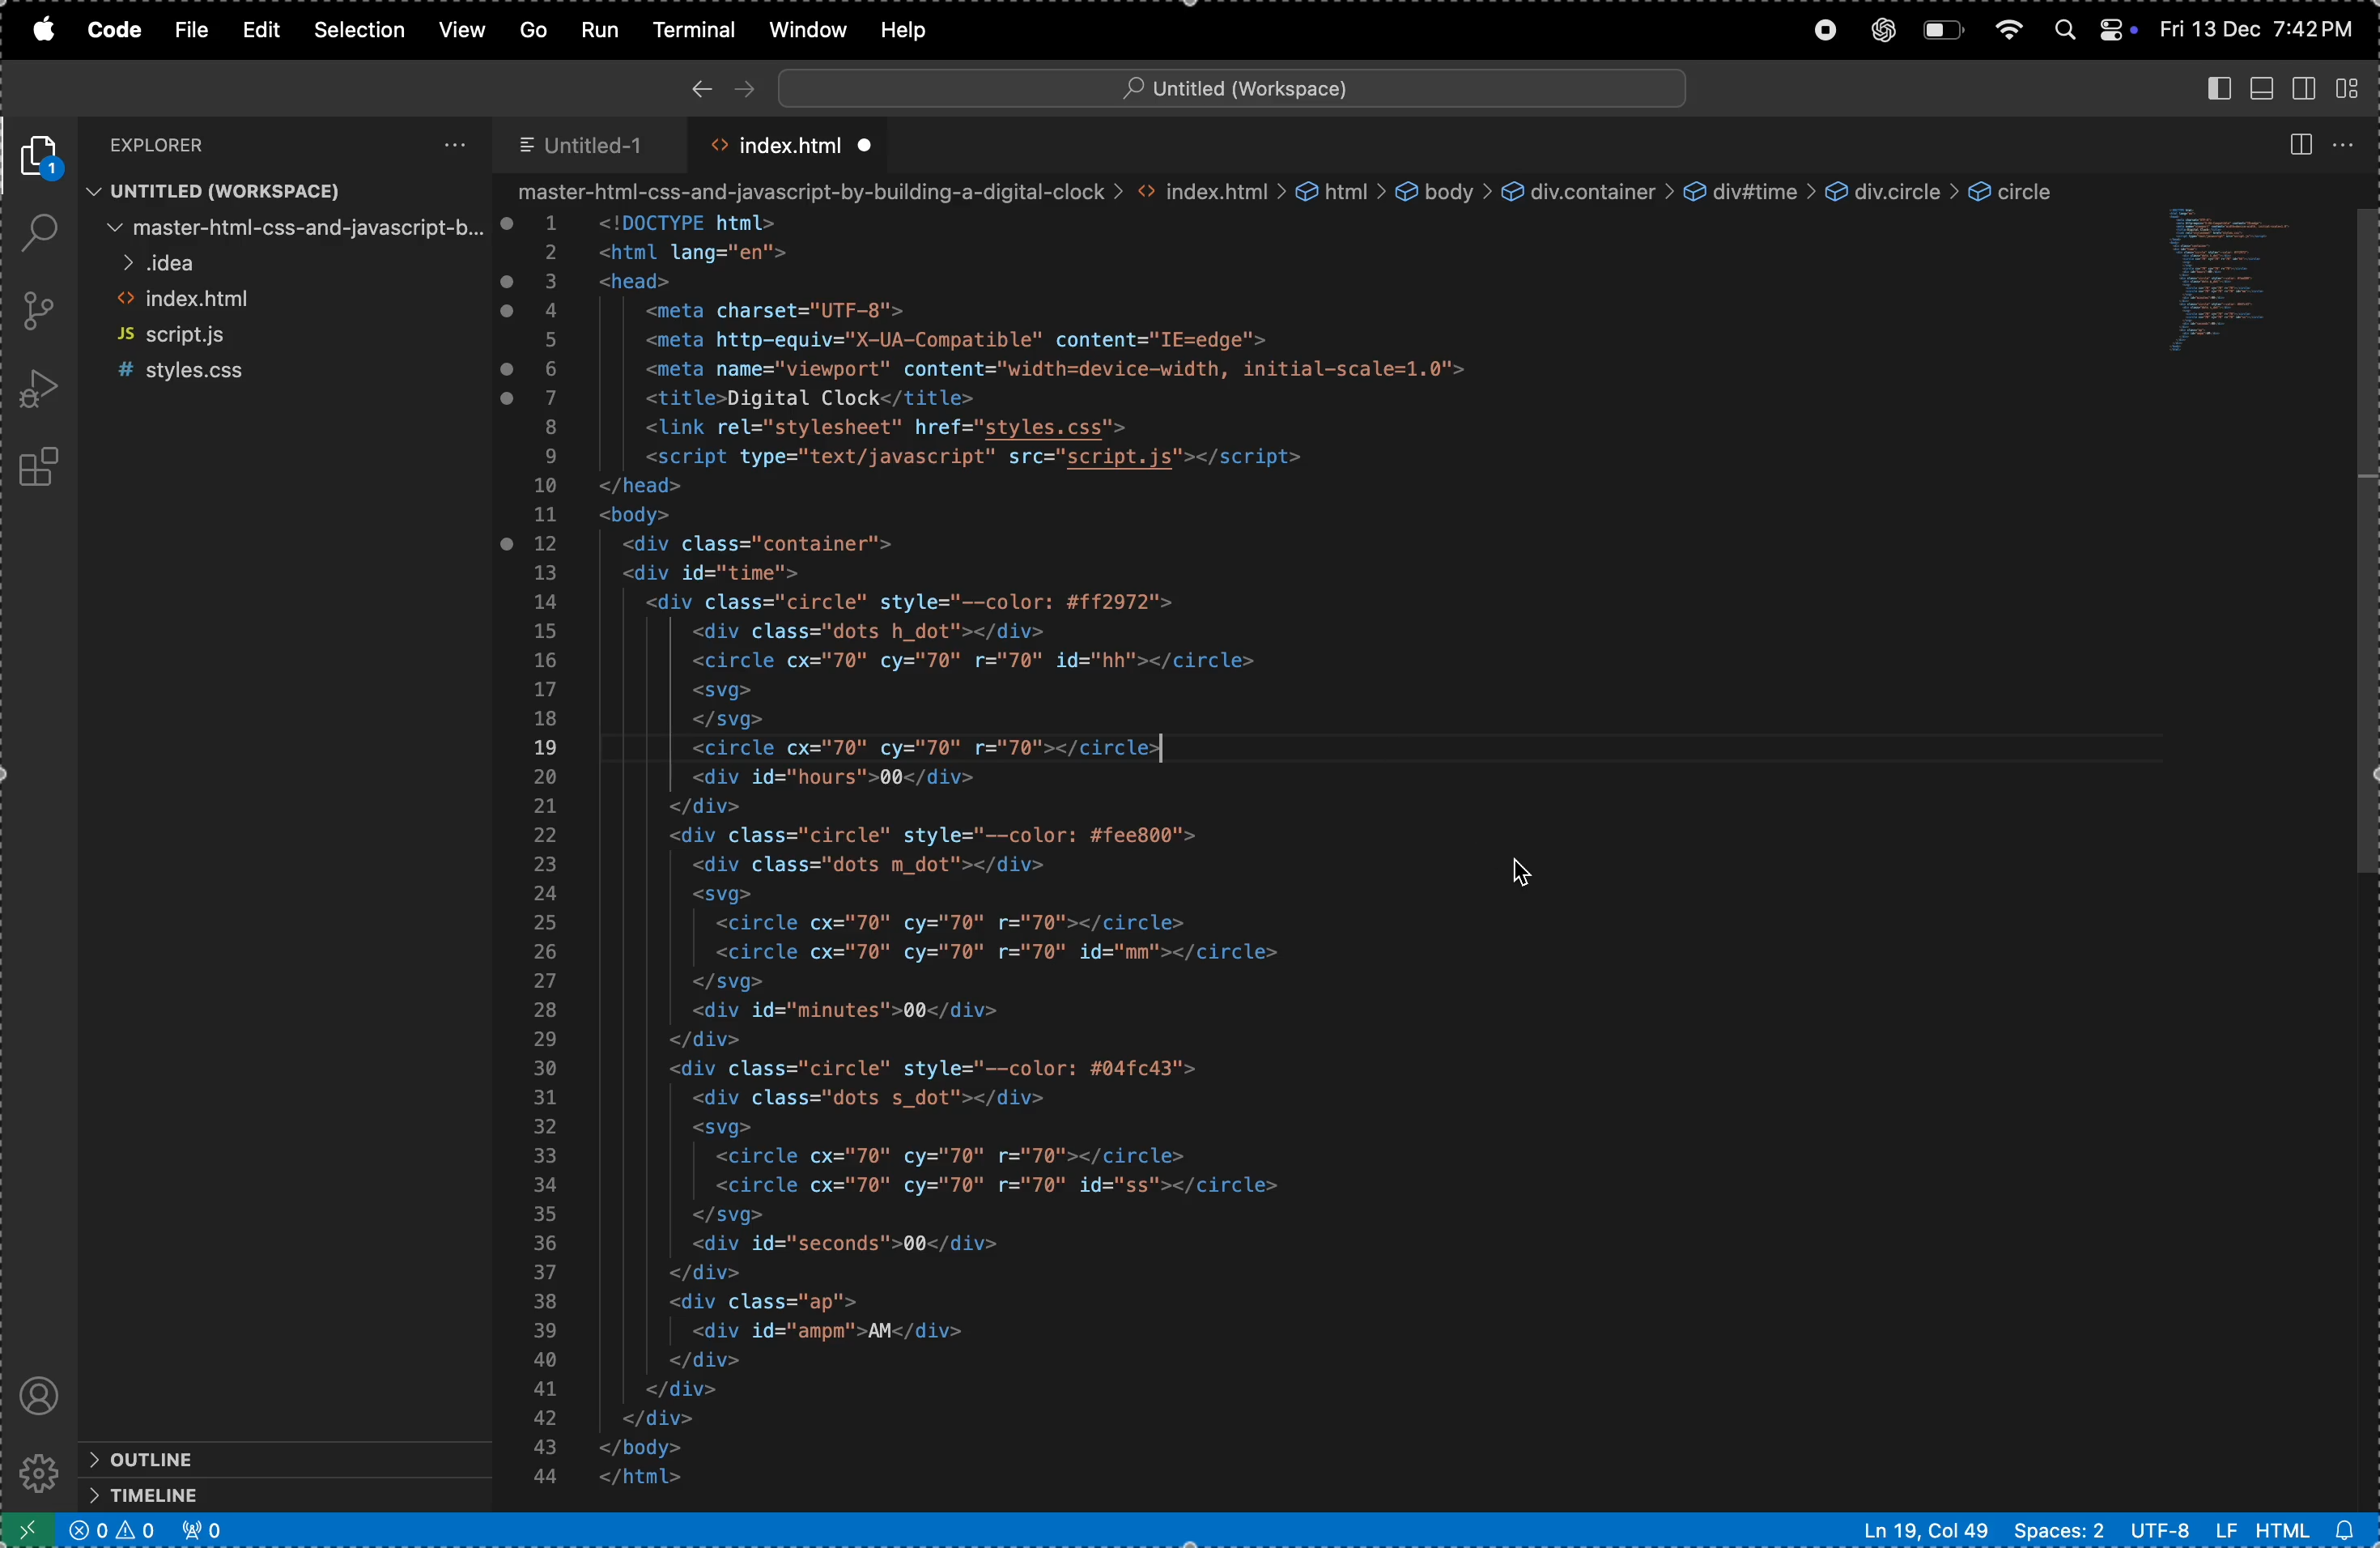 Image resolution: width=2380 pixels, height=1548 pixels. I want to click on apple widgets, so click(2093, 25).